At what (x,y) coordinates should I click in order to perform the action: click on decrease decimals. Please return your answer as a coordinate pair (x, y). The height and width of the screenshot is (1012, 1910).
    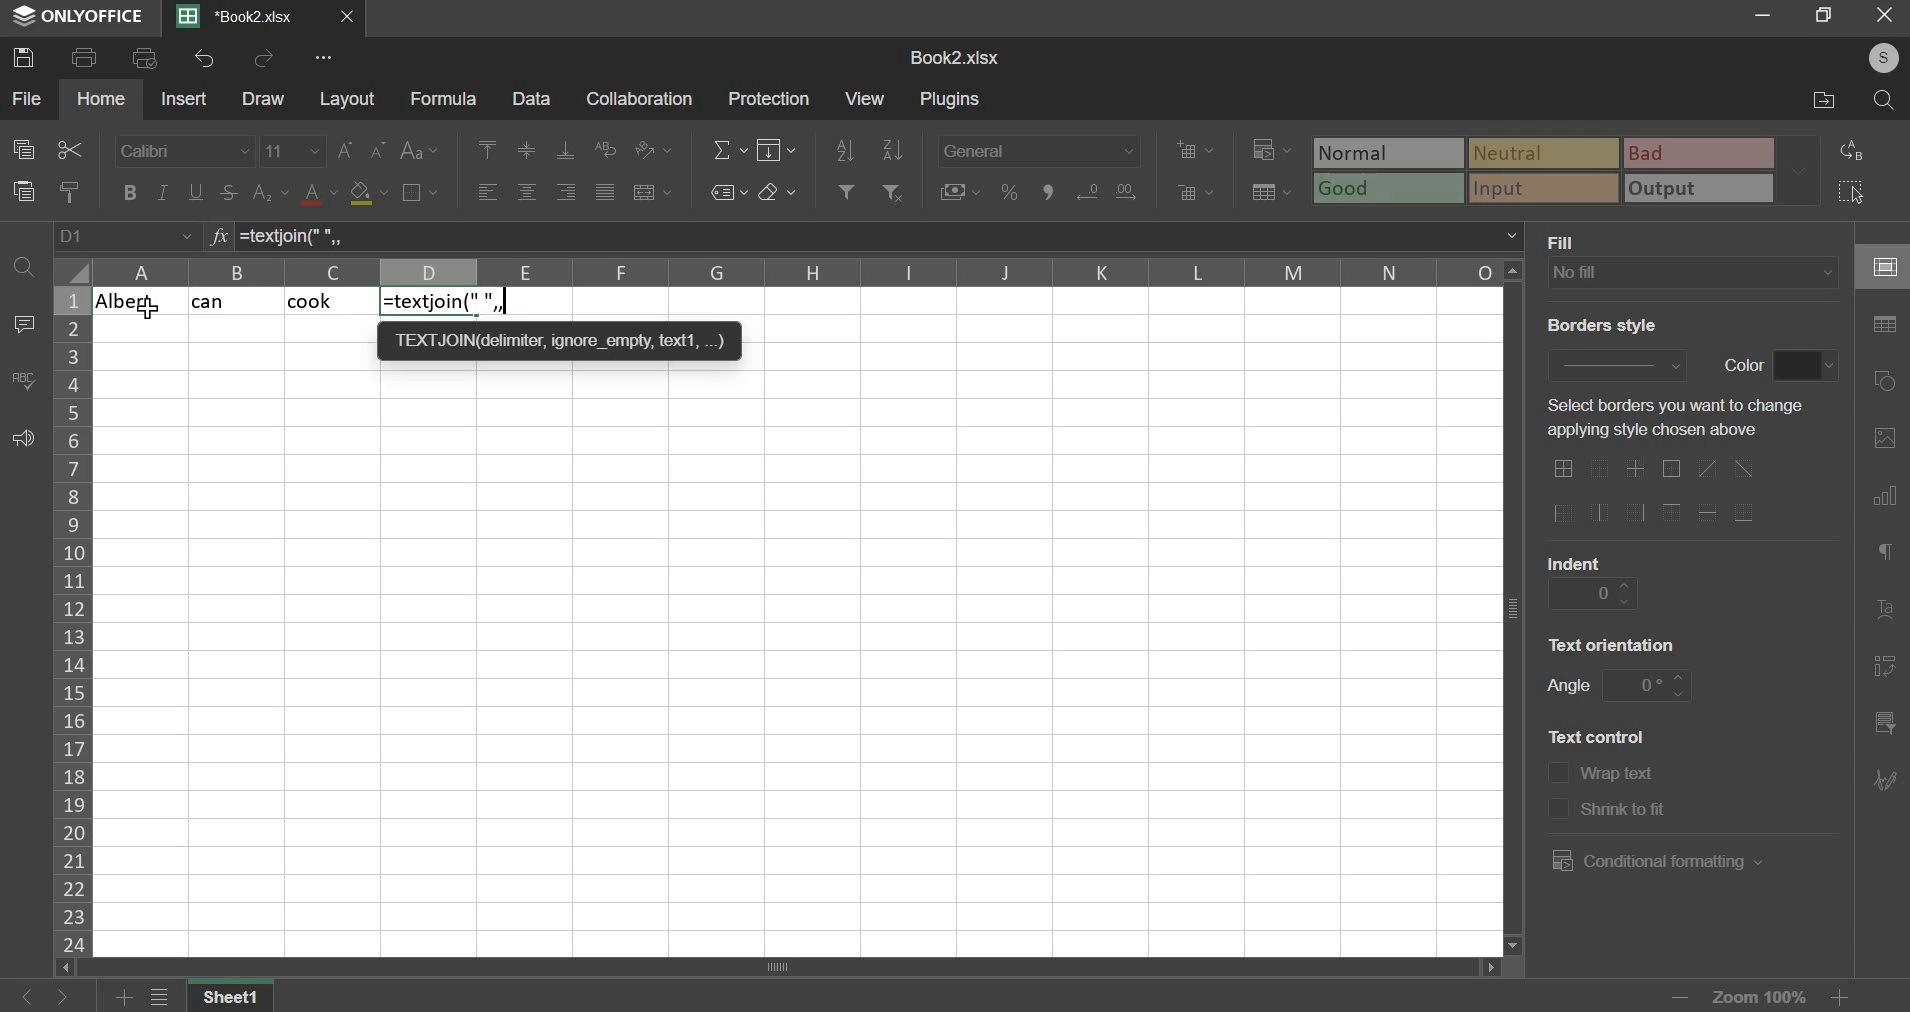
    Looking at the image, I should click on (1126, 188).